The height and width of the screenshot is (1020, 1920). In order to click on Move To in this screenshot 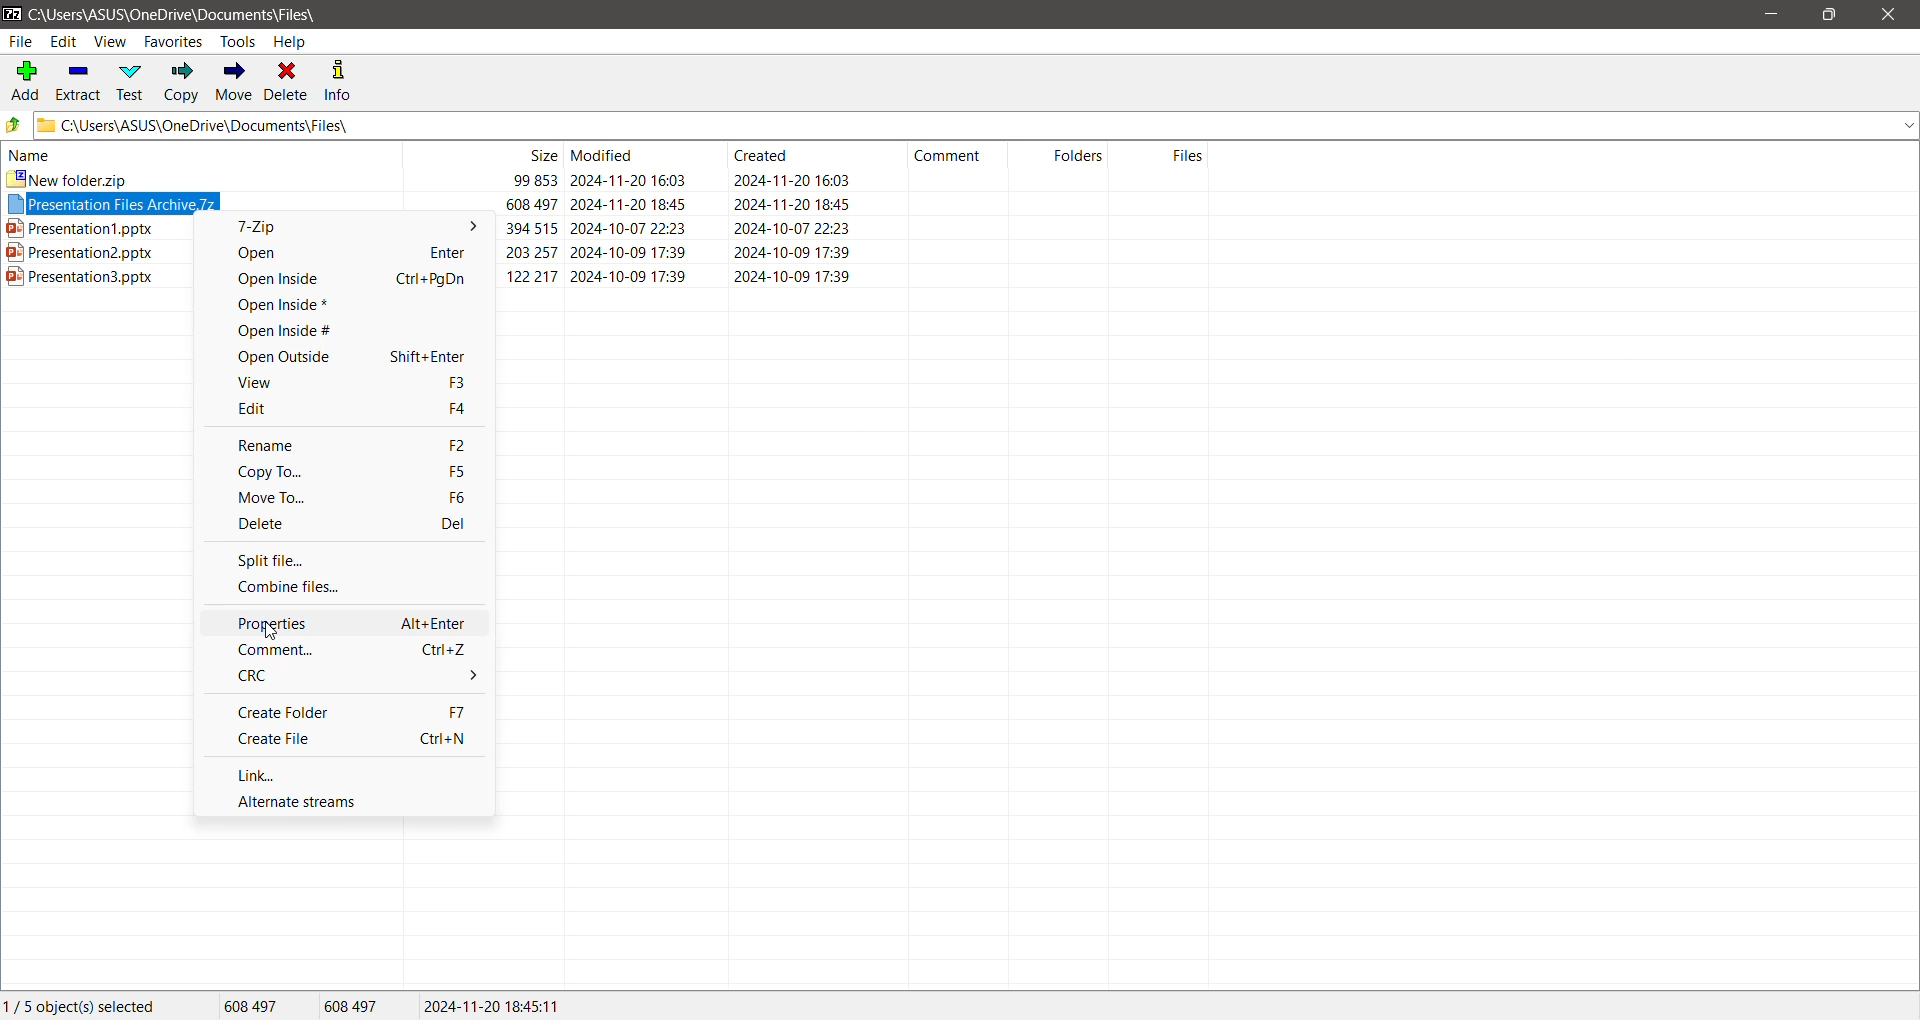, I will do `click(289, 497)`.